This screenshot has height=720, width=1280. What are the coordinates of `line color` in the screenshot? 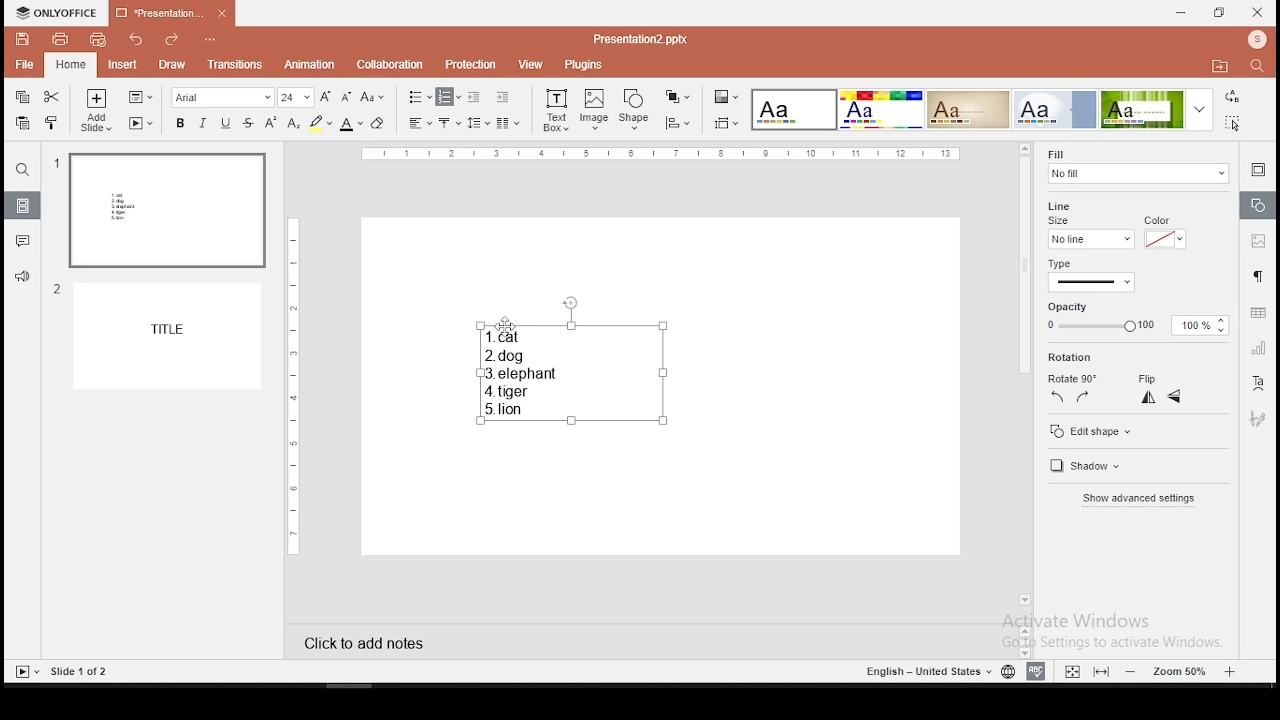 It's located at (1164, 233).